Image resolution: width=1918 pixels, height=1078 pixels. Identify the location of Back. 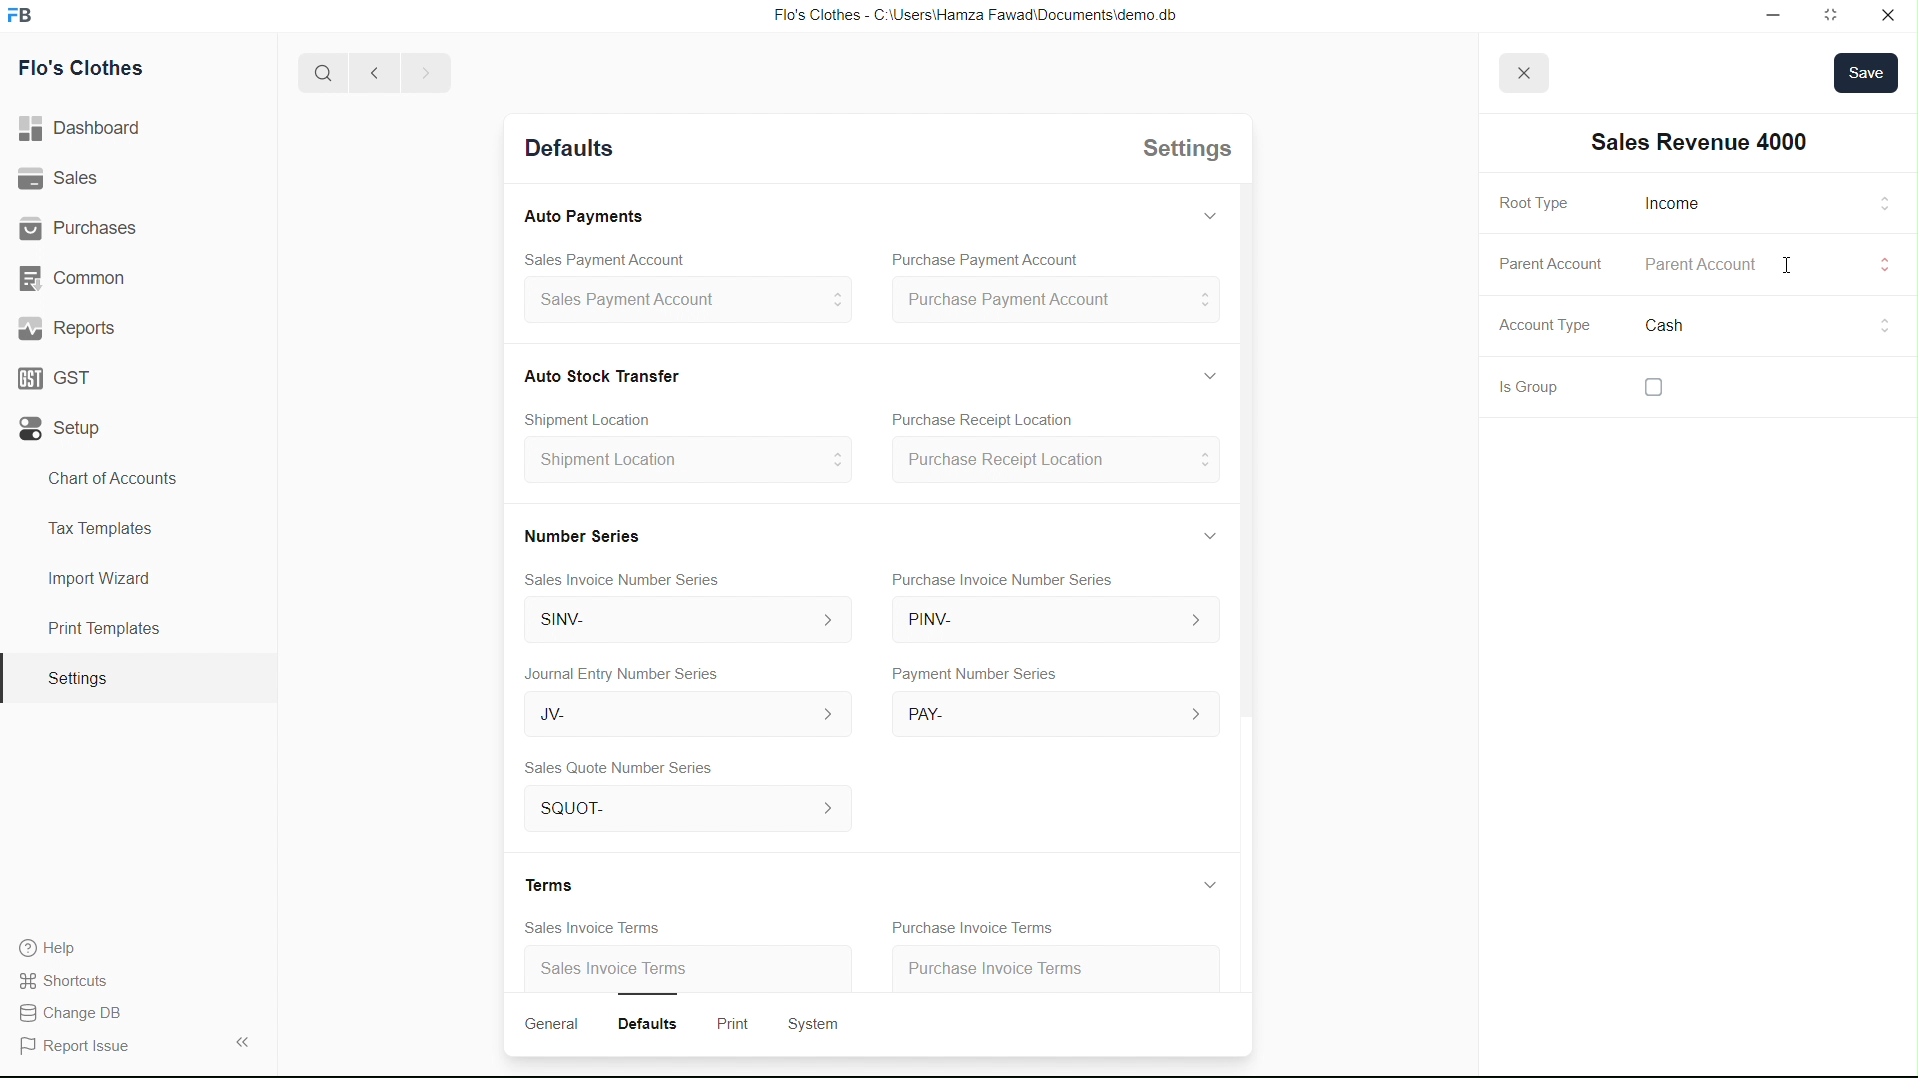
(368, 74).